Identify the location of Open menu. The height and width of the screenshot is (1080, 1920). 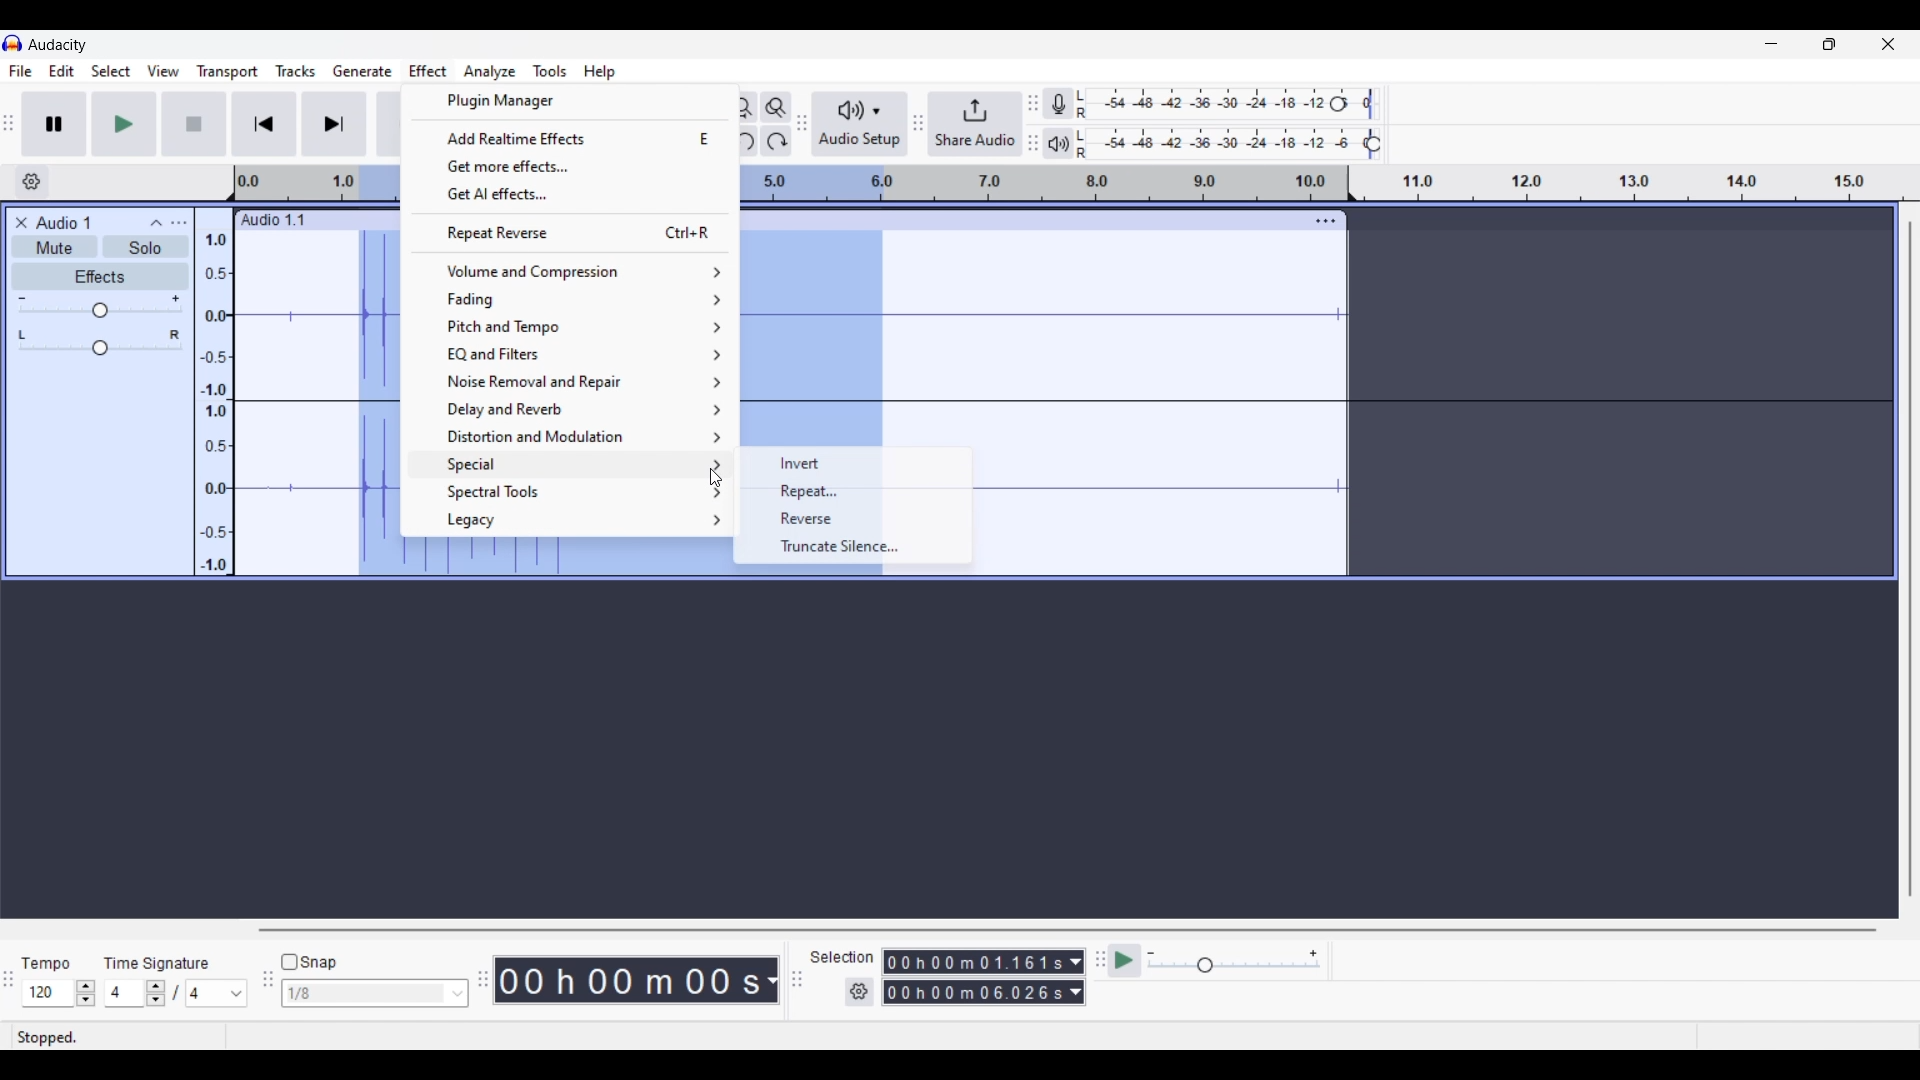
(178, 223).